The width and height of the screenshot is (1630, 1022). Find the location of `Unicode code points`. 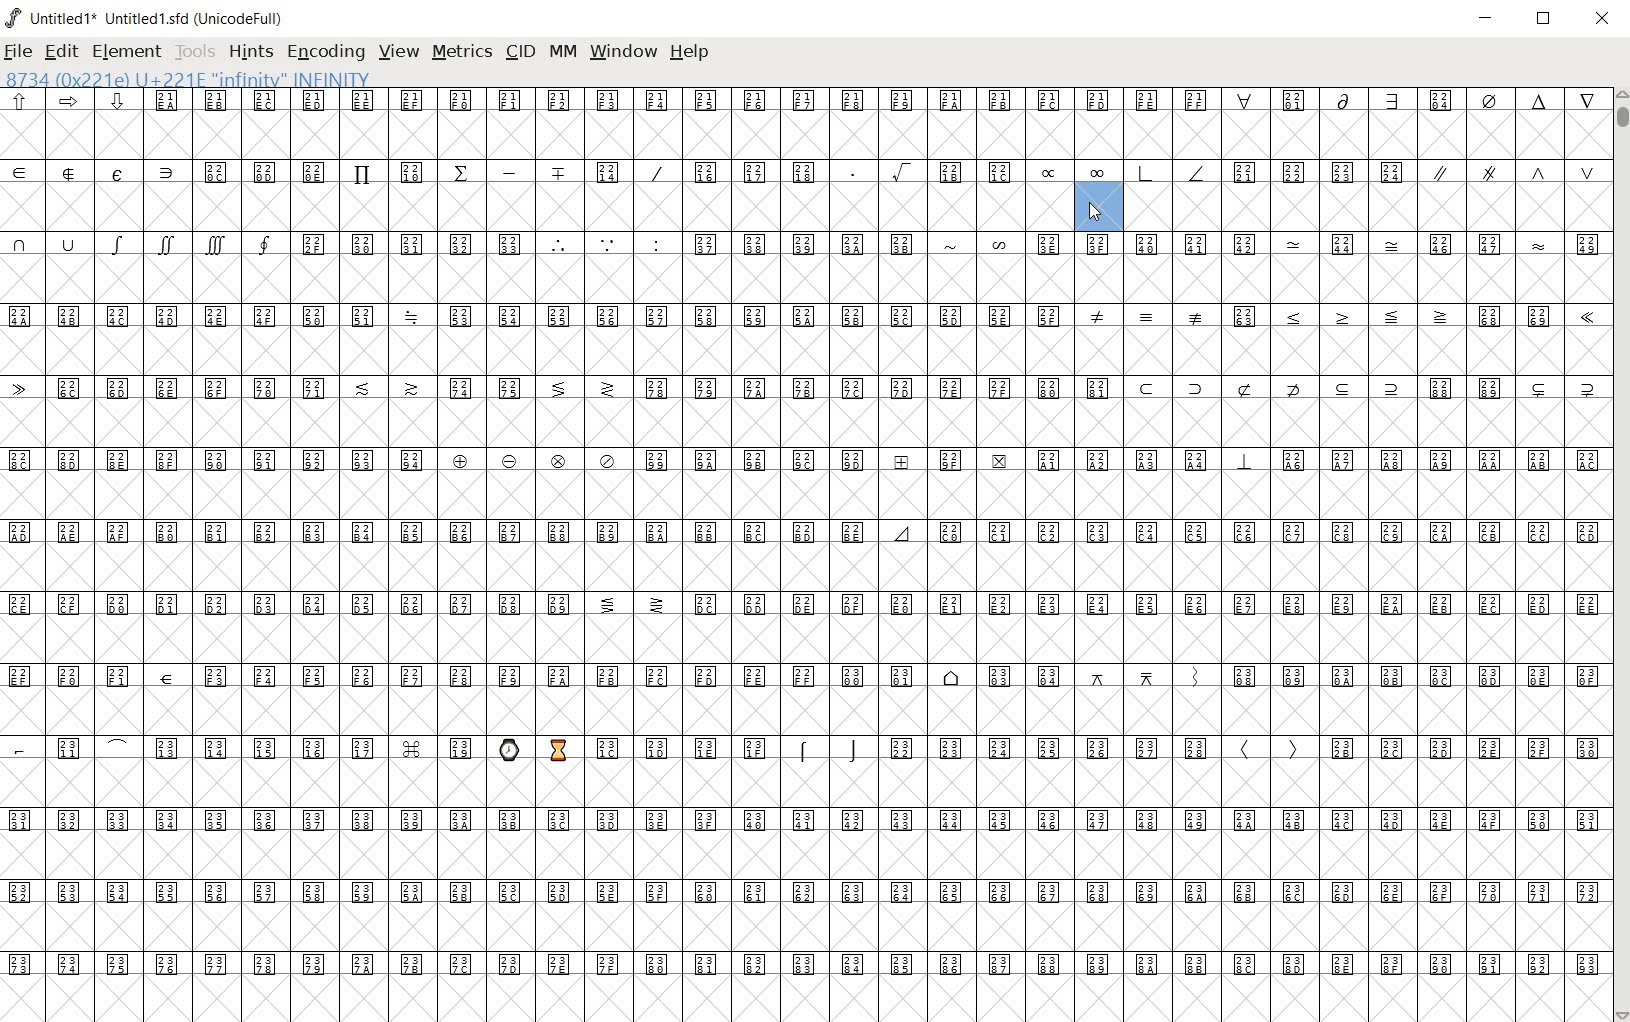

Unicode code points is located at coordinates (871, 100).